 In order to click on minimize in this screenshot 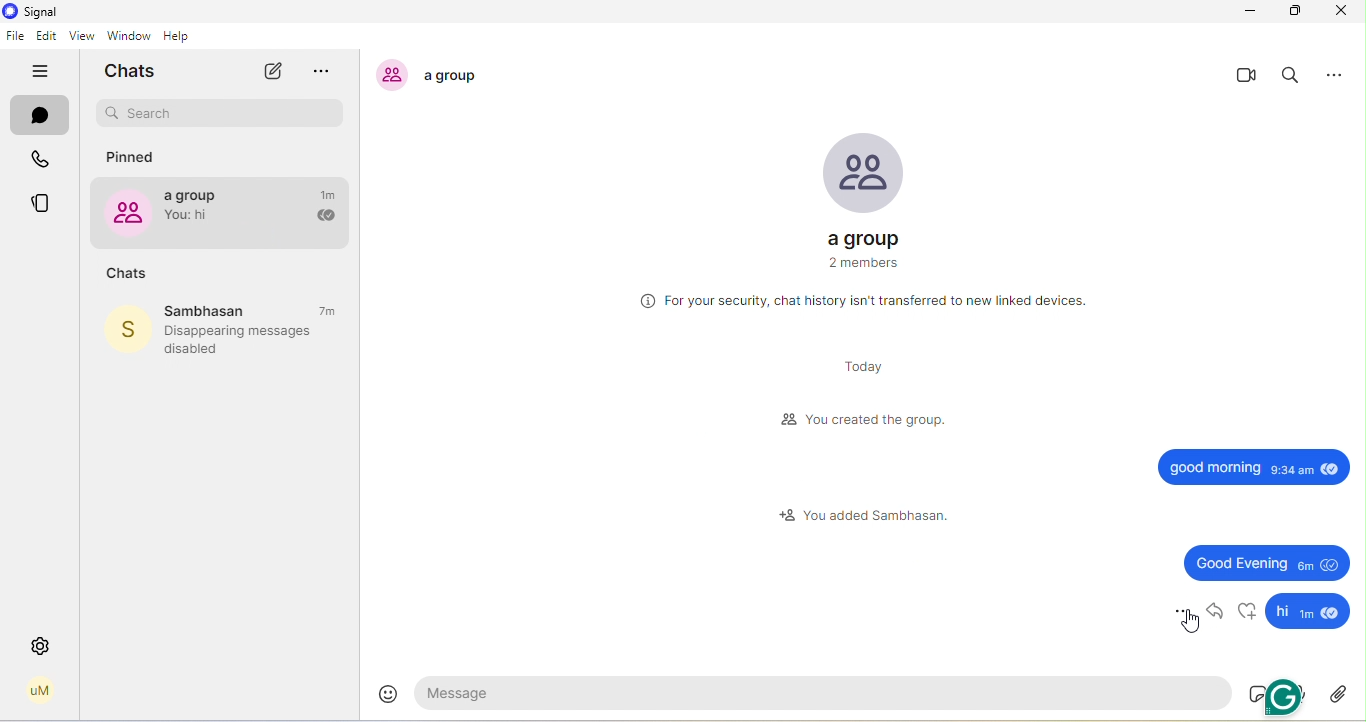, I will do `click(1246, 12)`.